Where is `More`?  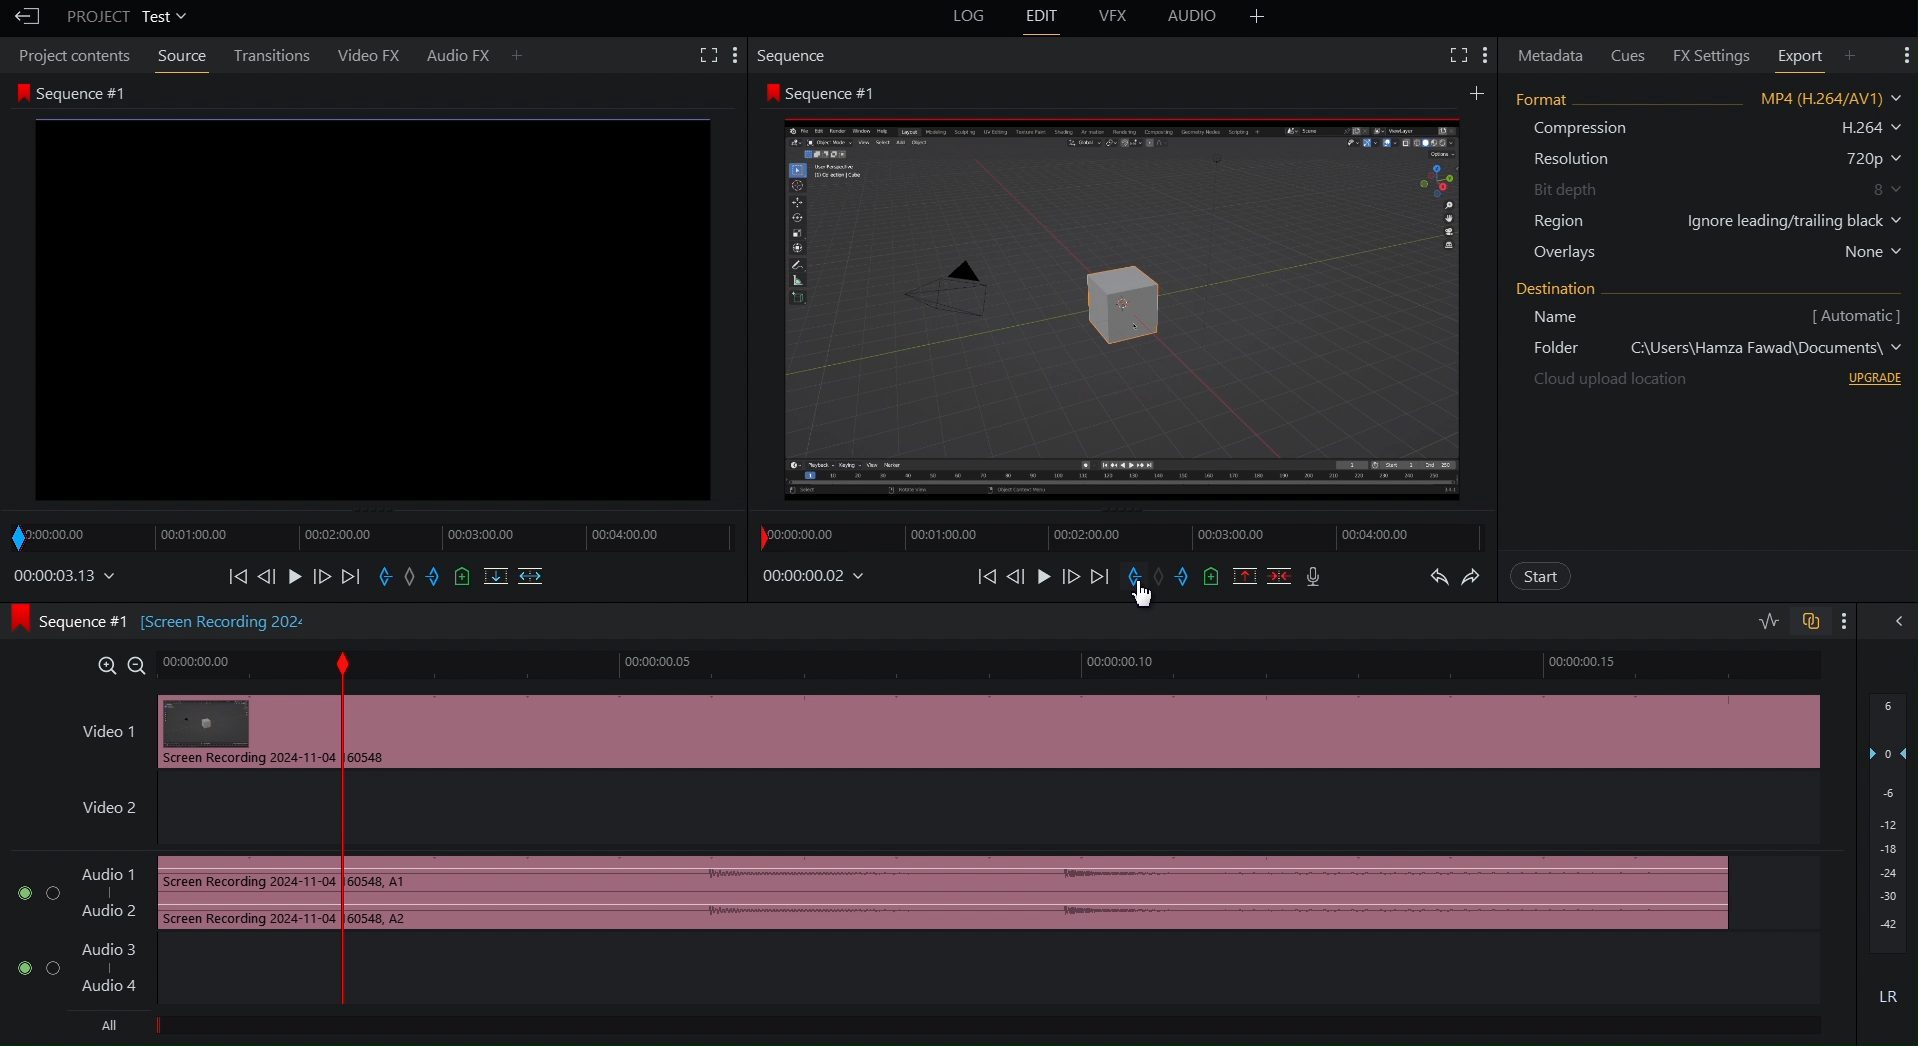 More is located at coordinates (1258, 19).